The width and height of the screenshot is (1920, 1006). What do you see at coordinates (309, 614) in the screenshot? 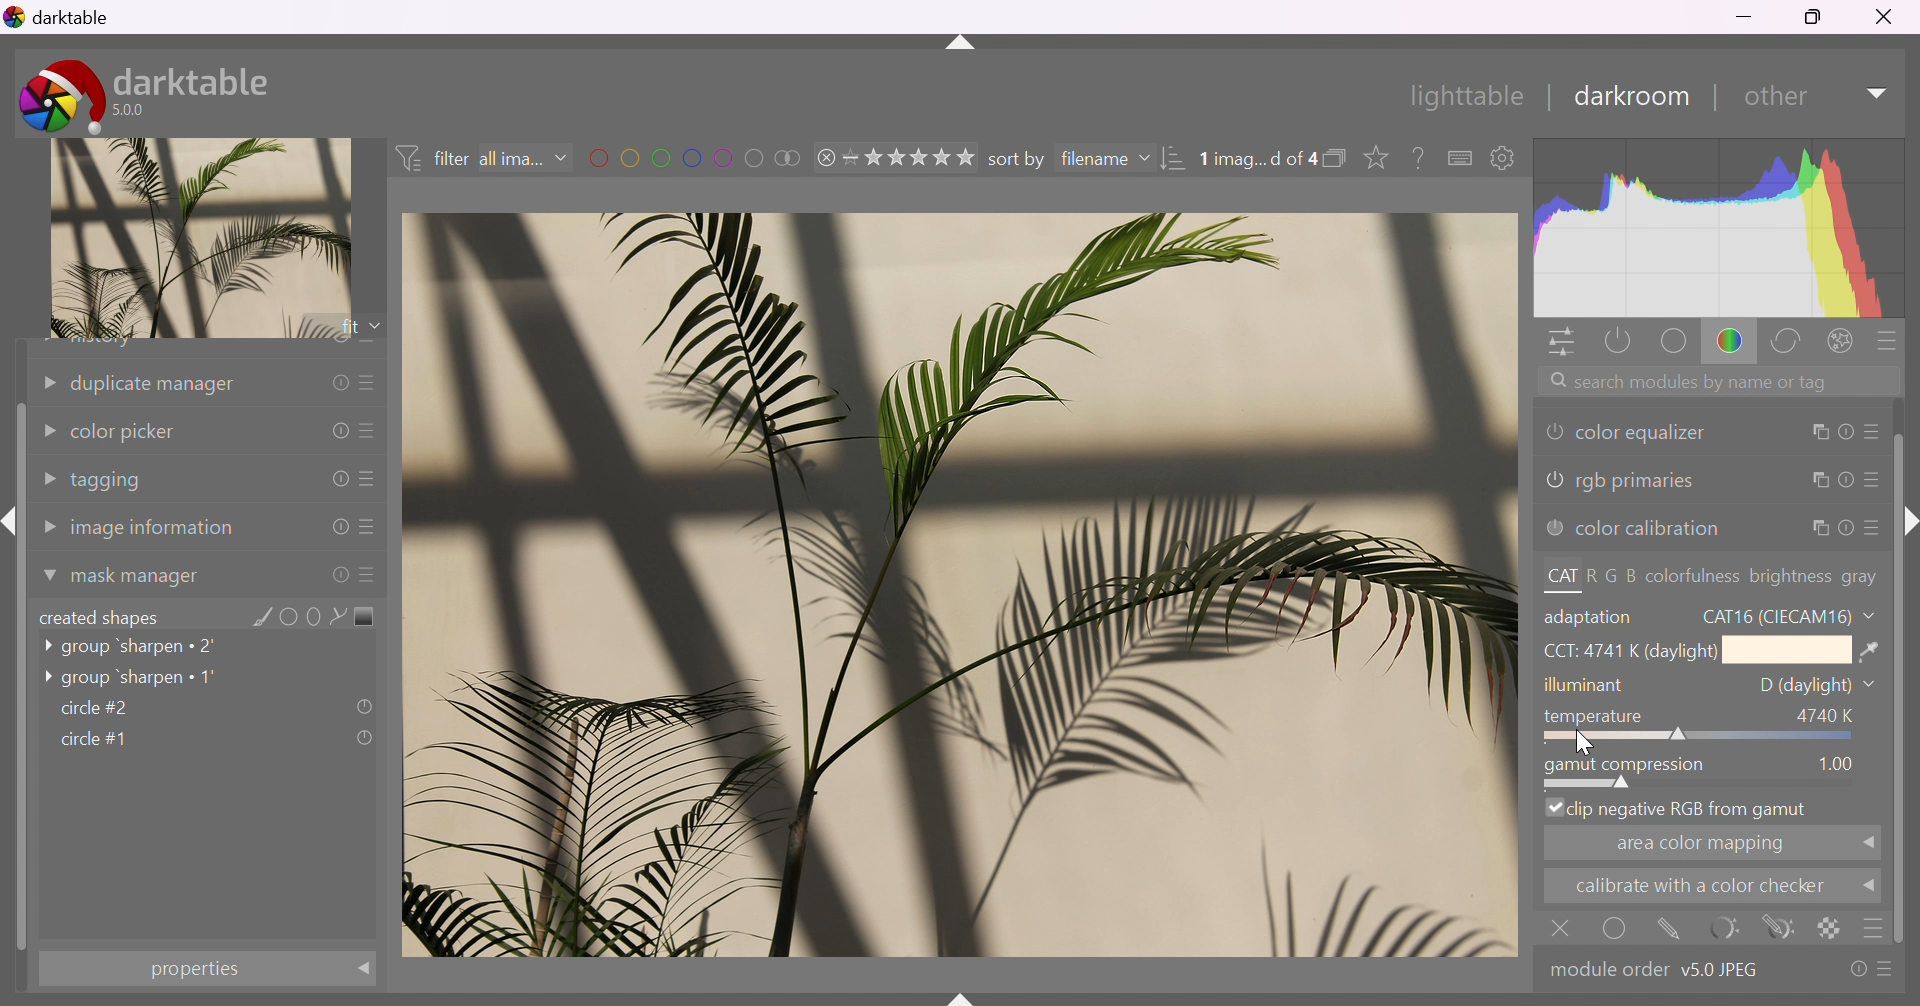
I see `add ellipse` at bounding box center [309, 614].